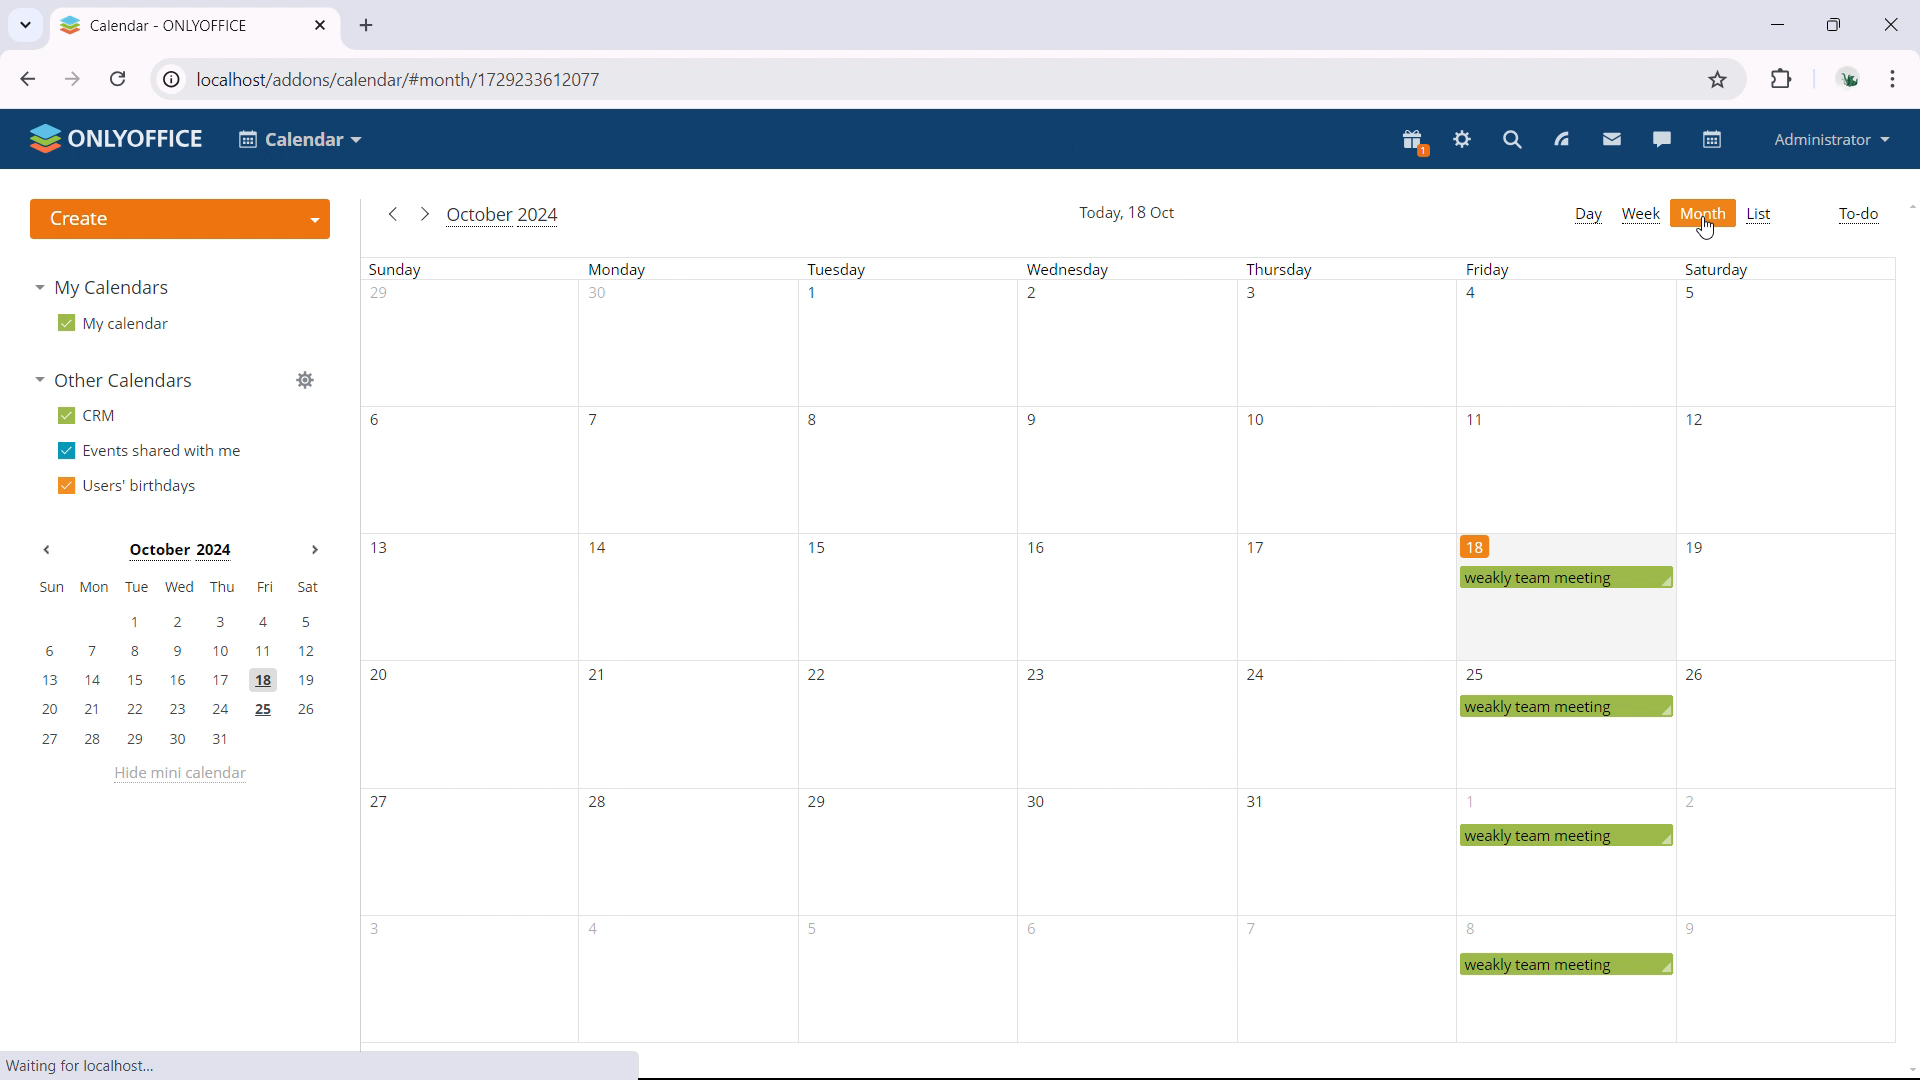  Describe the element at coordinates (426, 214) in the screenshot. I see `go to next month` at that location.